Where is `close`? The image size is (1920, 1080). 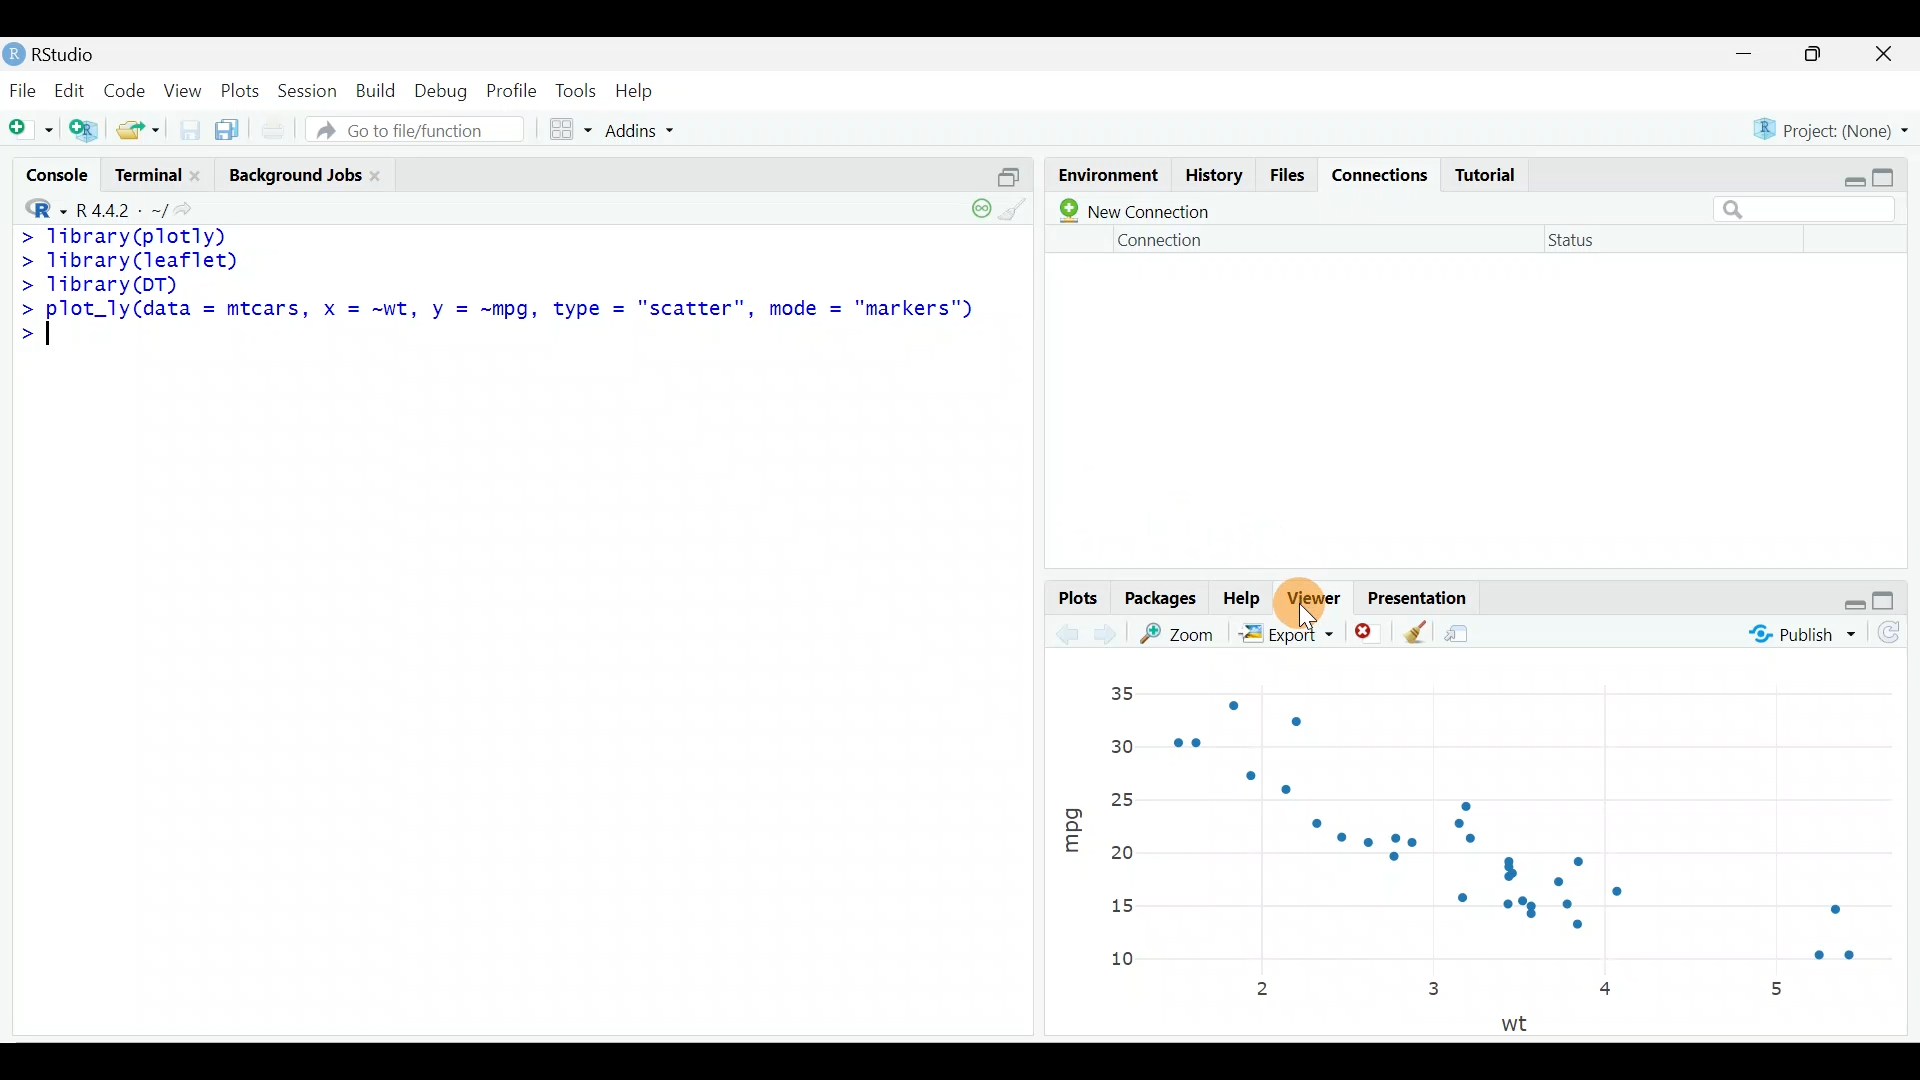
close is located at coordinates (1892, 53).